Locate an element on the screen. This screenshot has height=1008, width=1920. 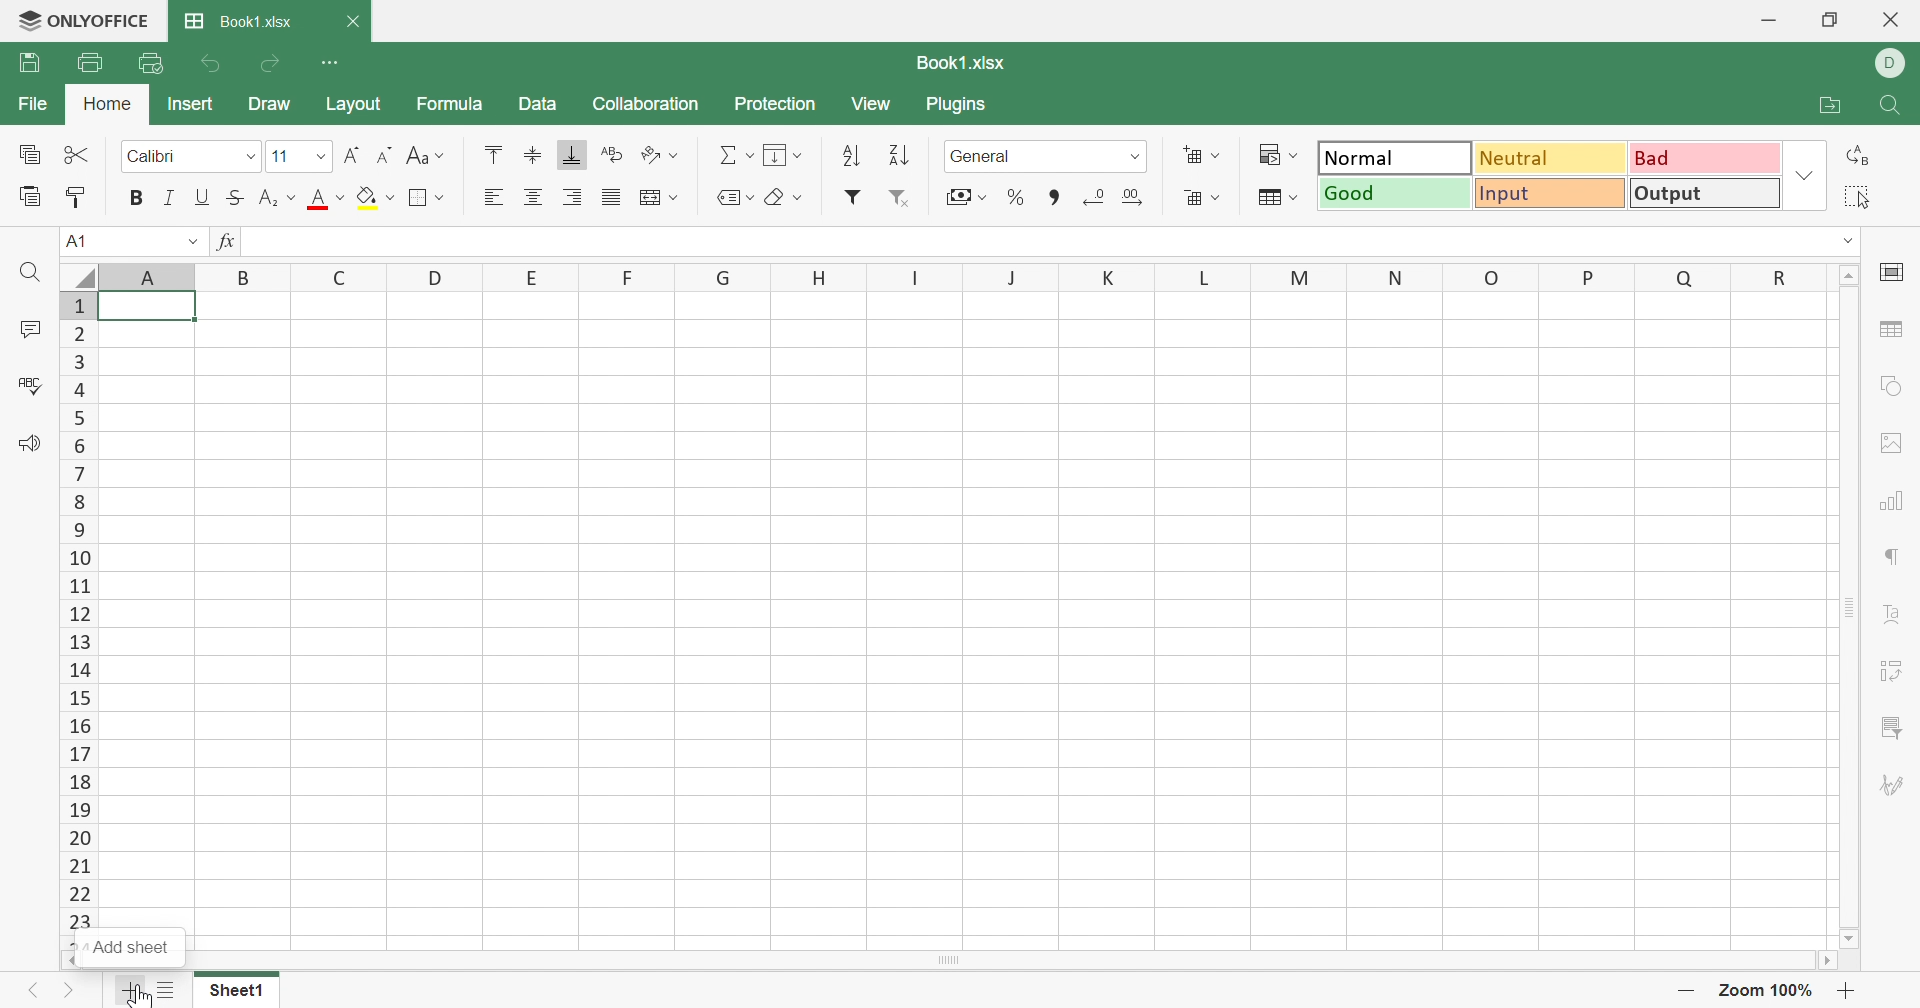
Subscript/Superscript is located at coordinates (265, 196).